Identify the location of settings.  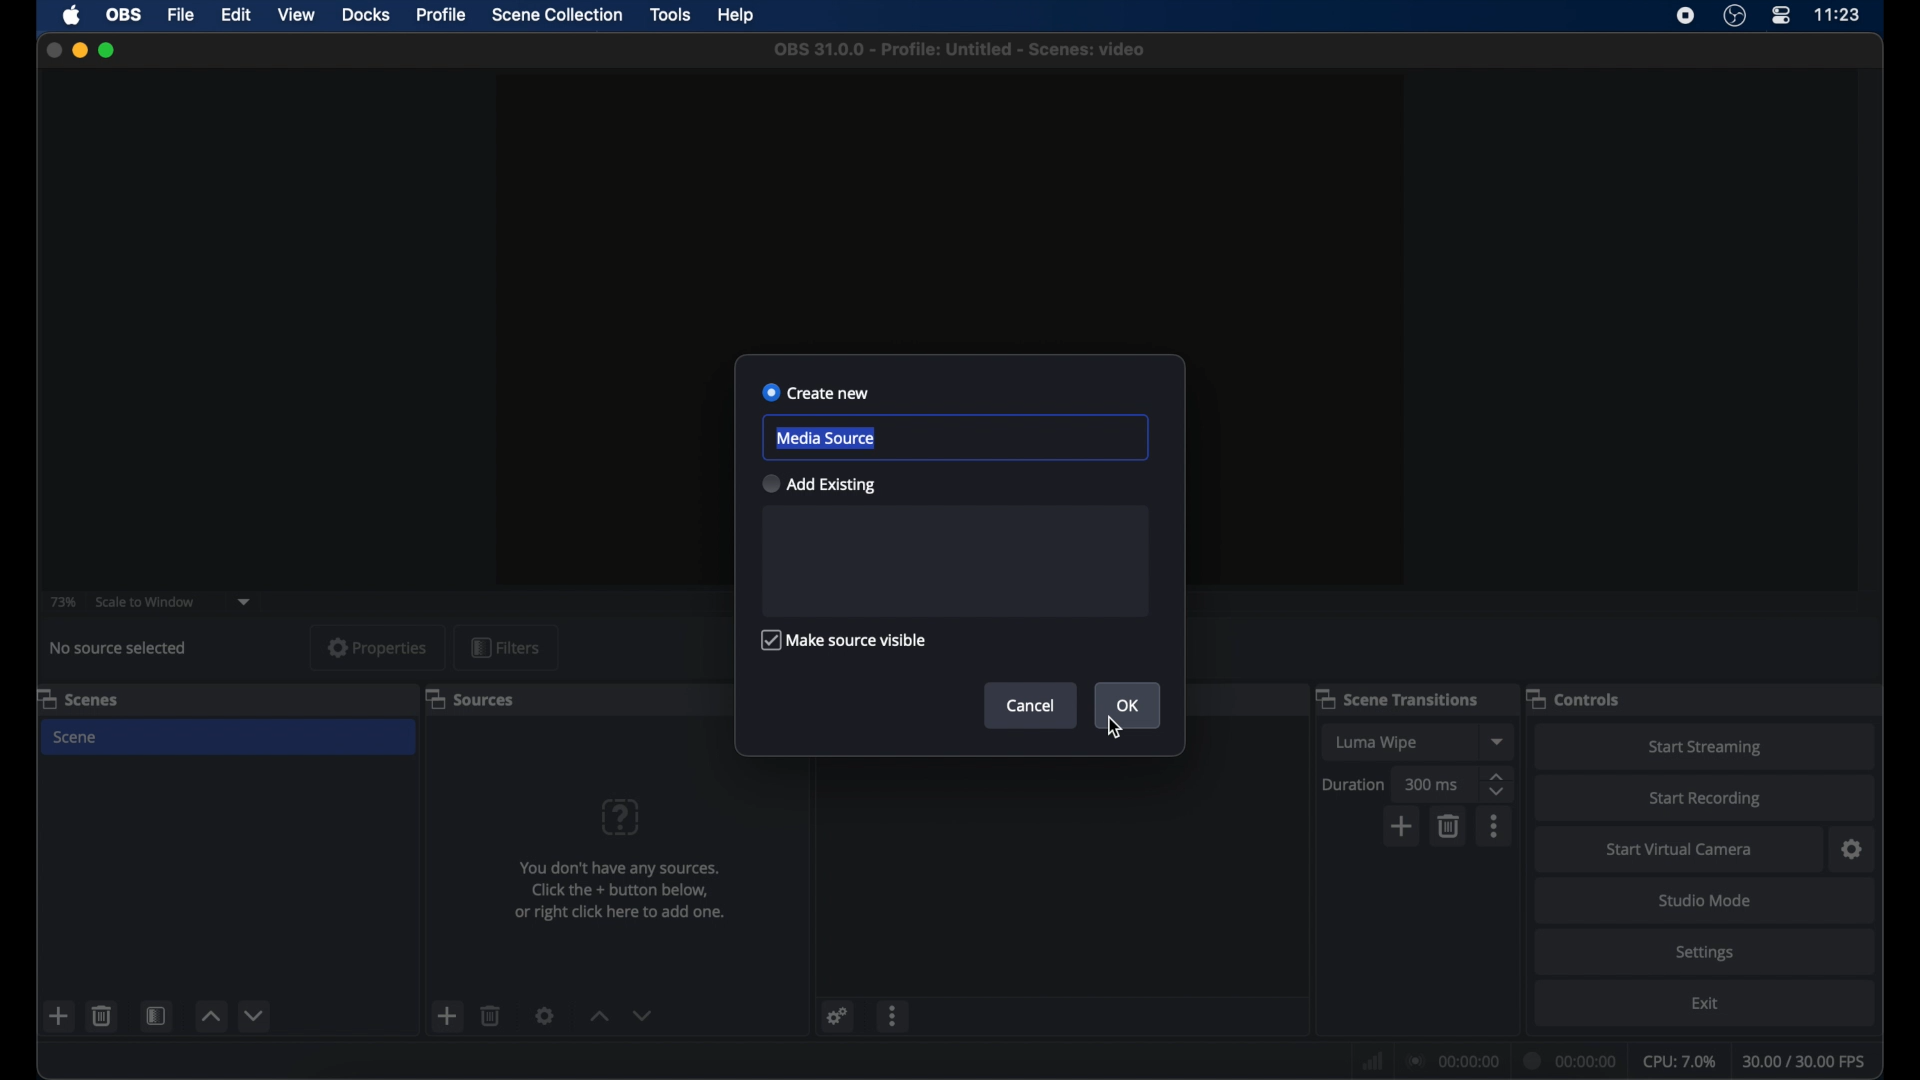
(1854, 850).